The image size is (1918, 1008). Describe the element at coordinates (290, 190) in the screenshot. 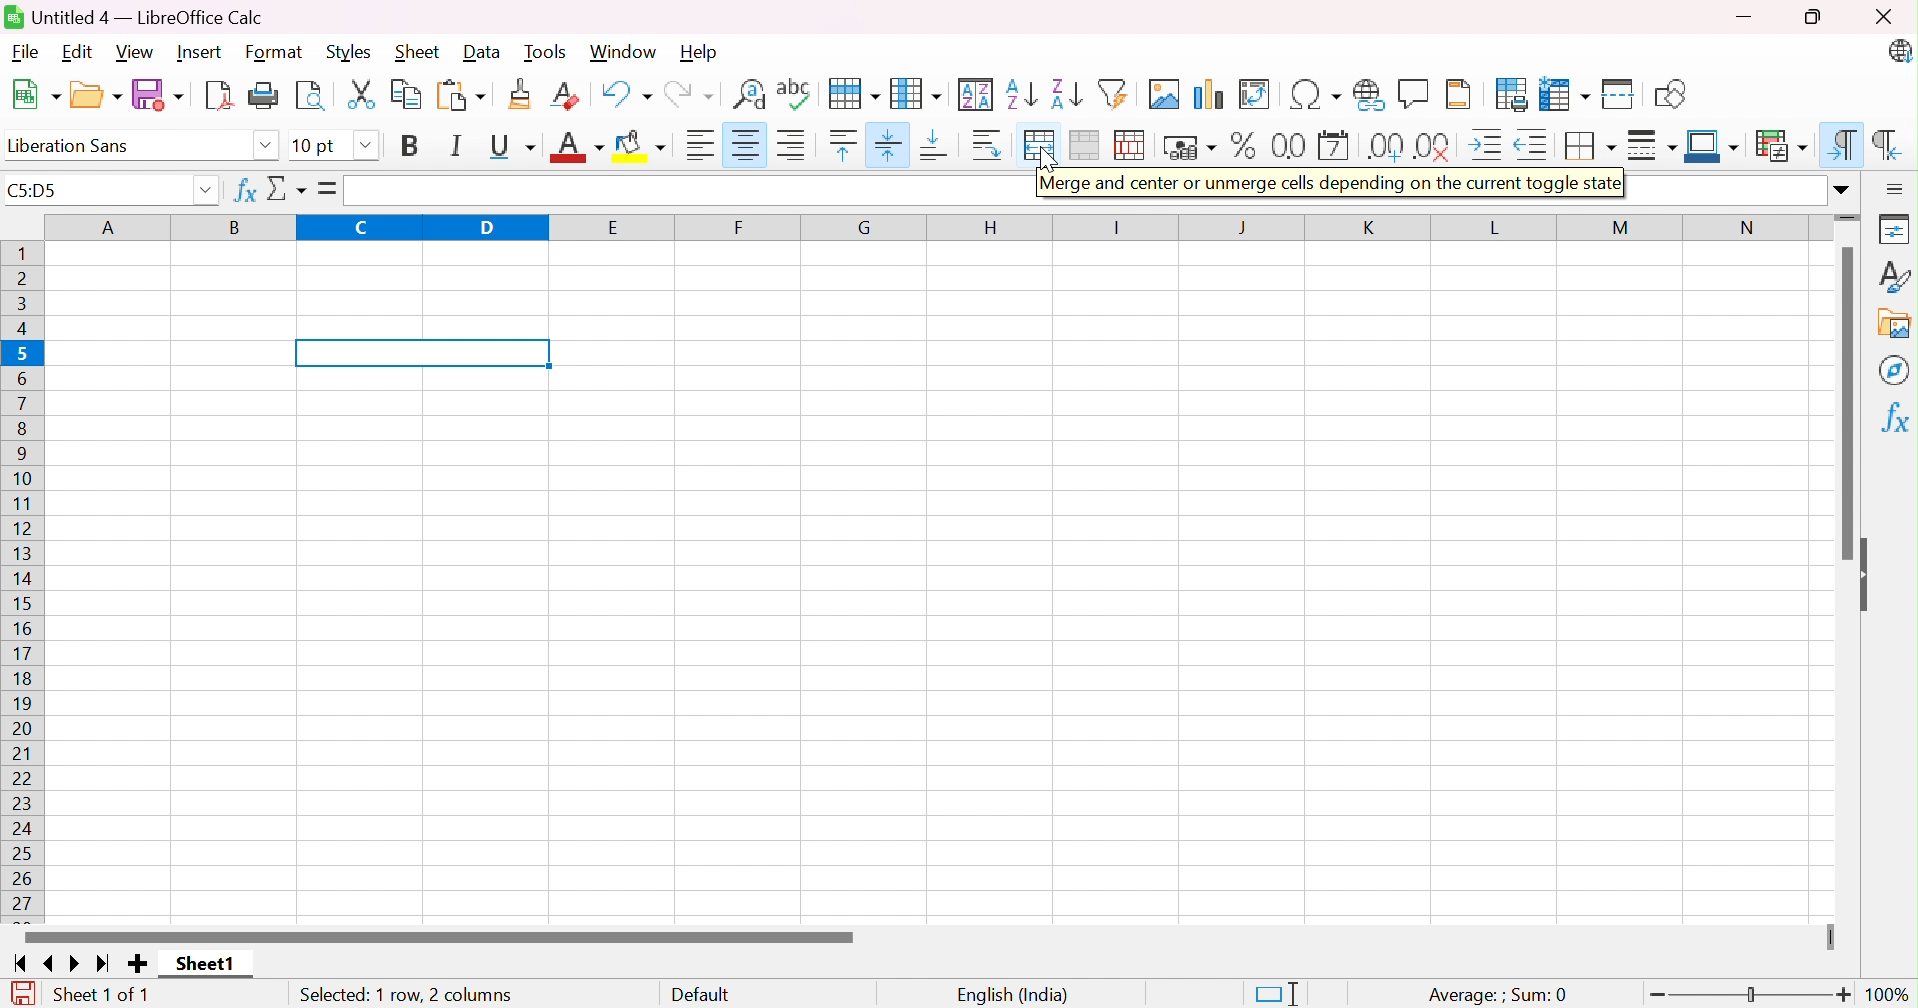

I see `Select Function` at that location.